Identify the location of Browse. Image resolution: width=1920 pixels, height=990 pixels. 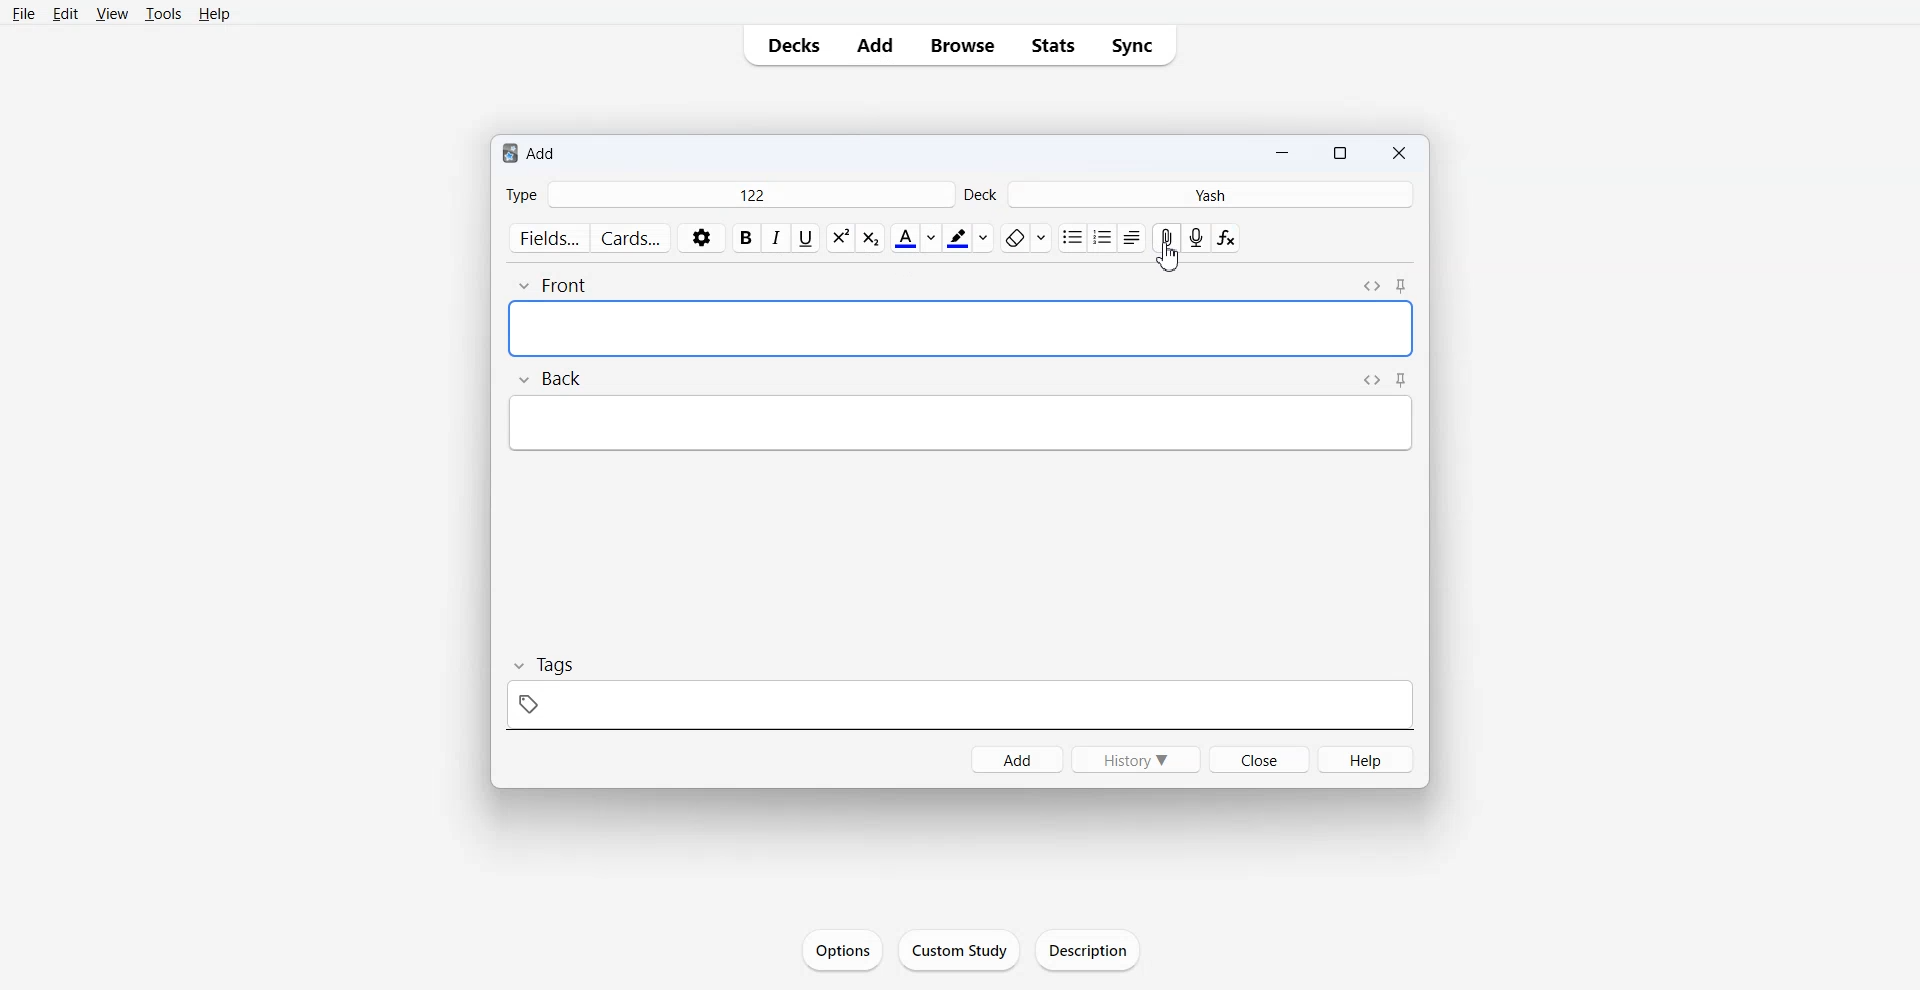
(964, 45).